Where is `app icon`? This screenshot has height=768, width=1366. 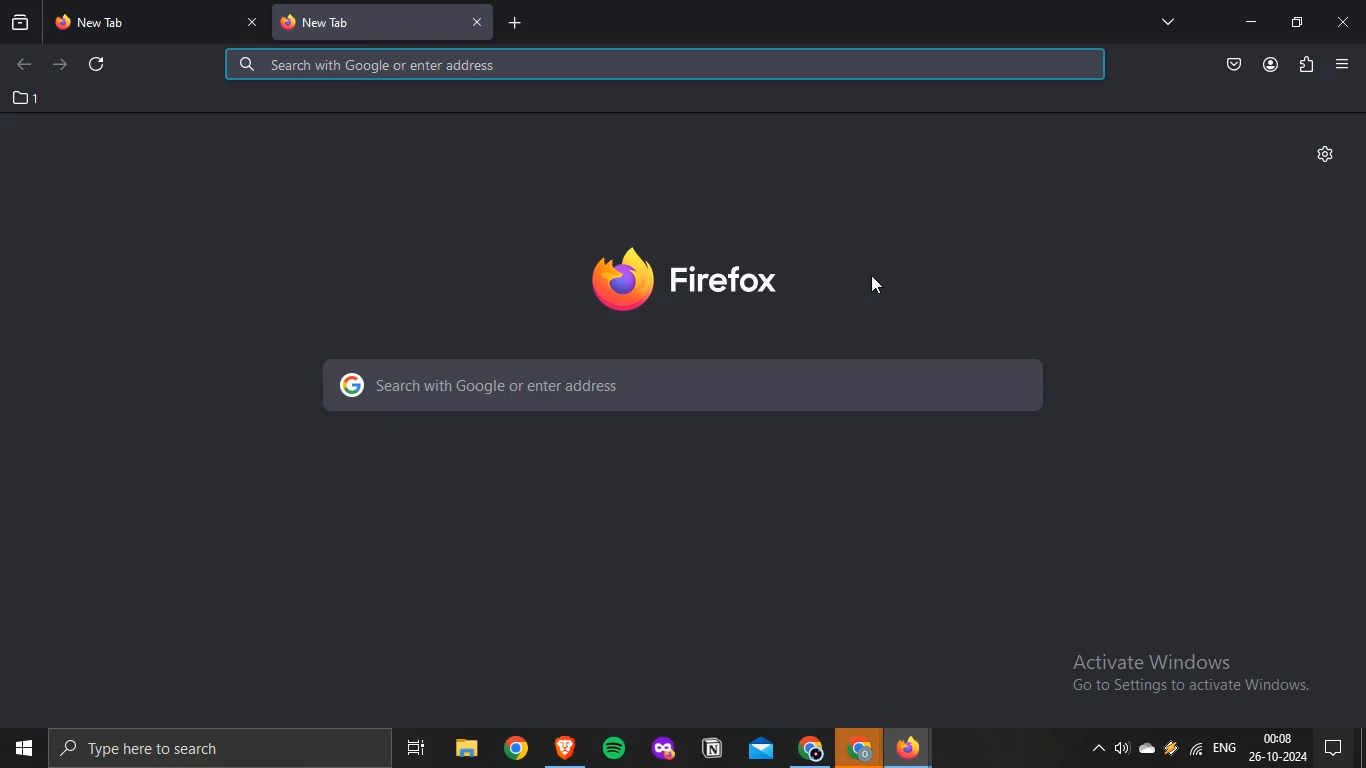 app icon is located at coordinates (661, 744).